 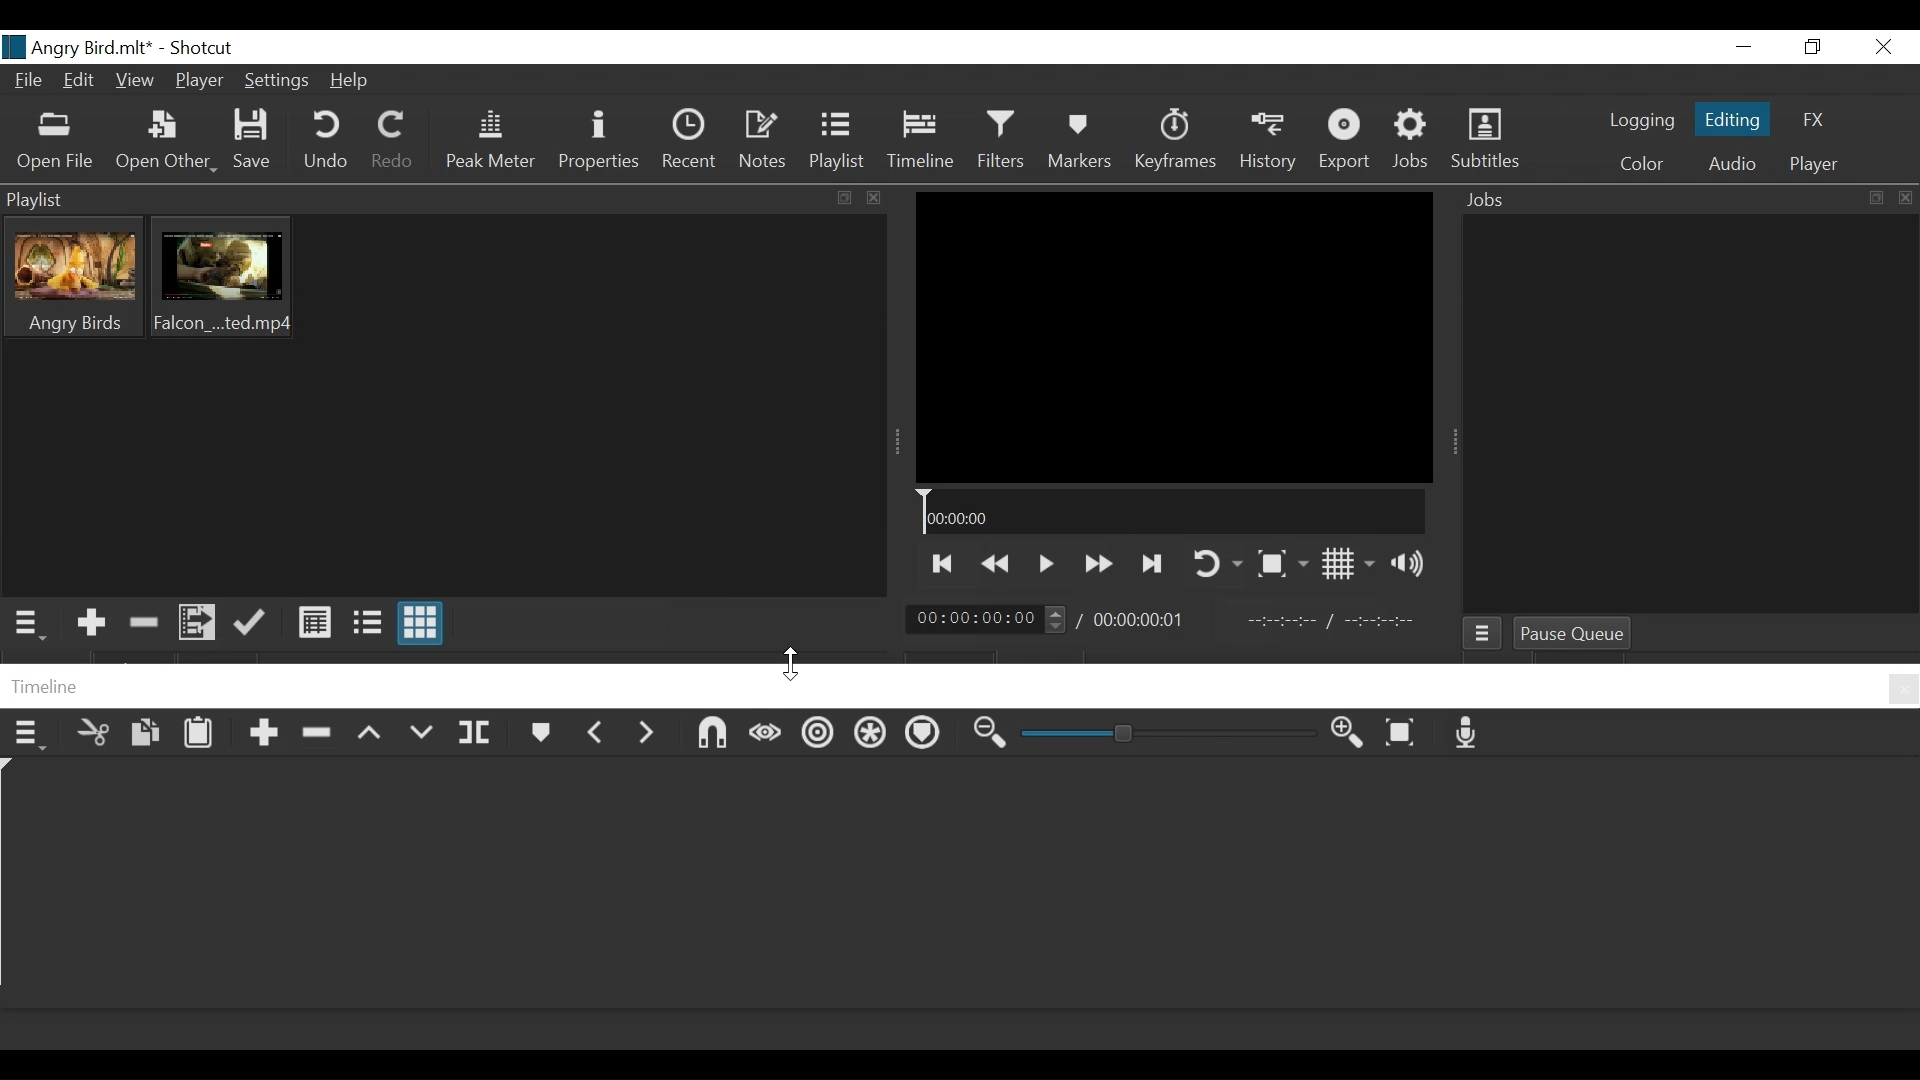 What do you see at coordinates (538, 736) in the screenshot?
I see `Markers` at bounding box center [538, 736].